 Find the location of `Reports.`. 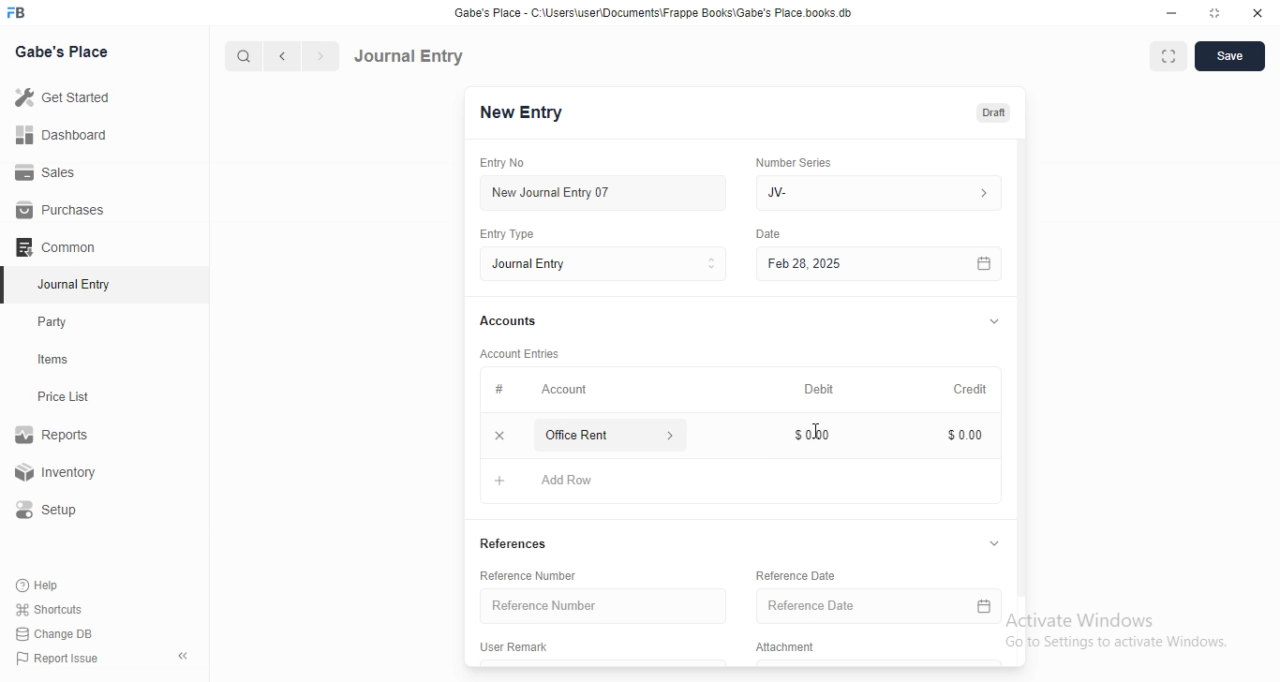

Reports. is located at coordinates (55, 438).